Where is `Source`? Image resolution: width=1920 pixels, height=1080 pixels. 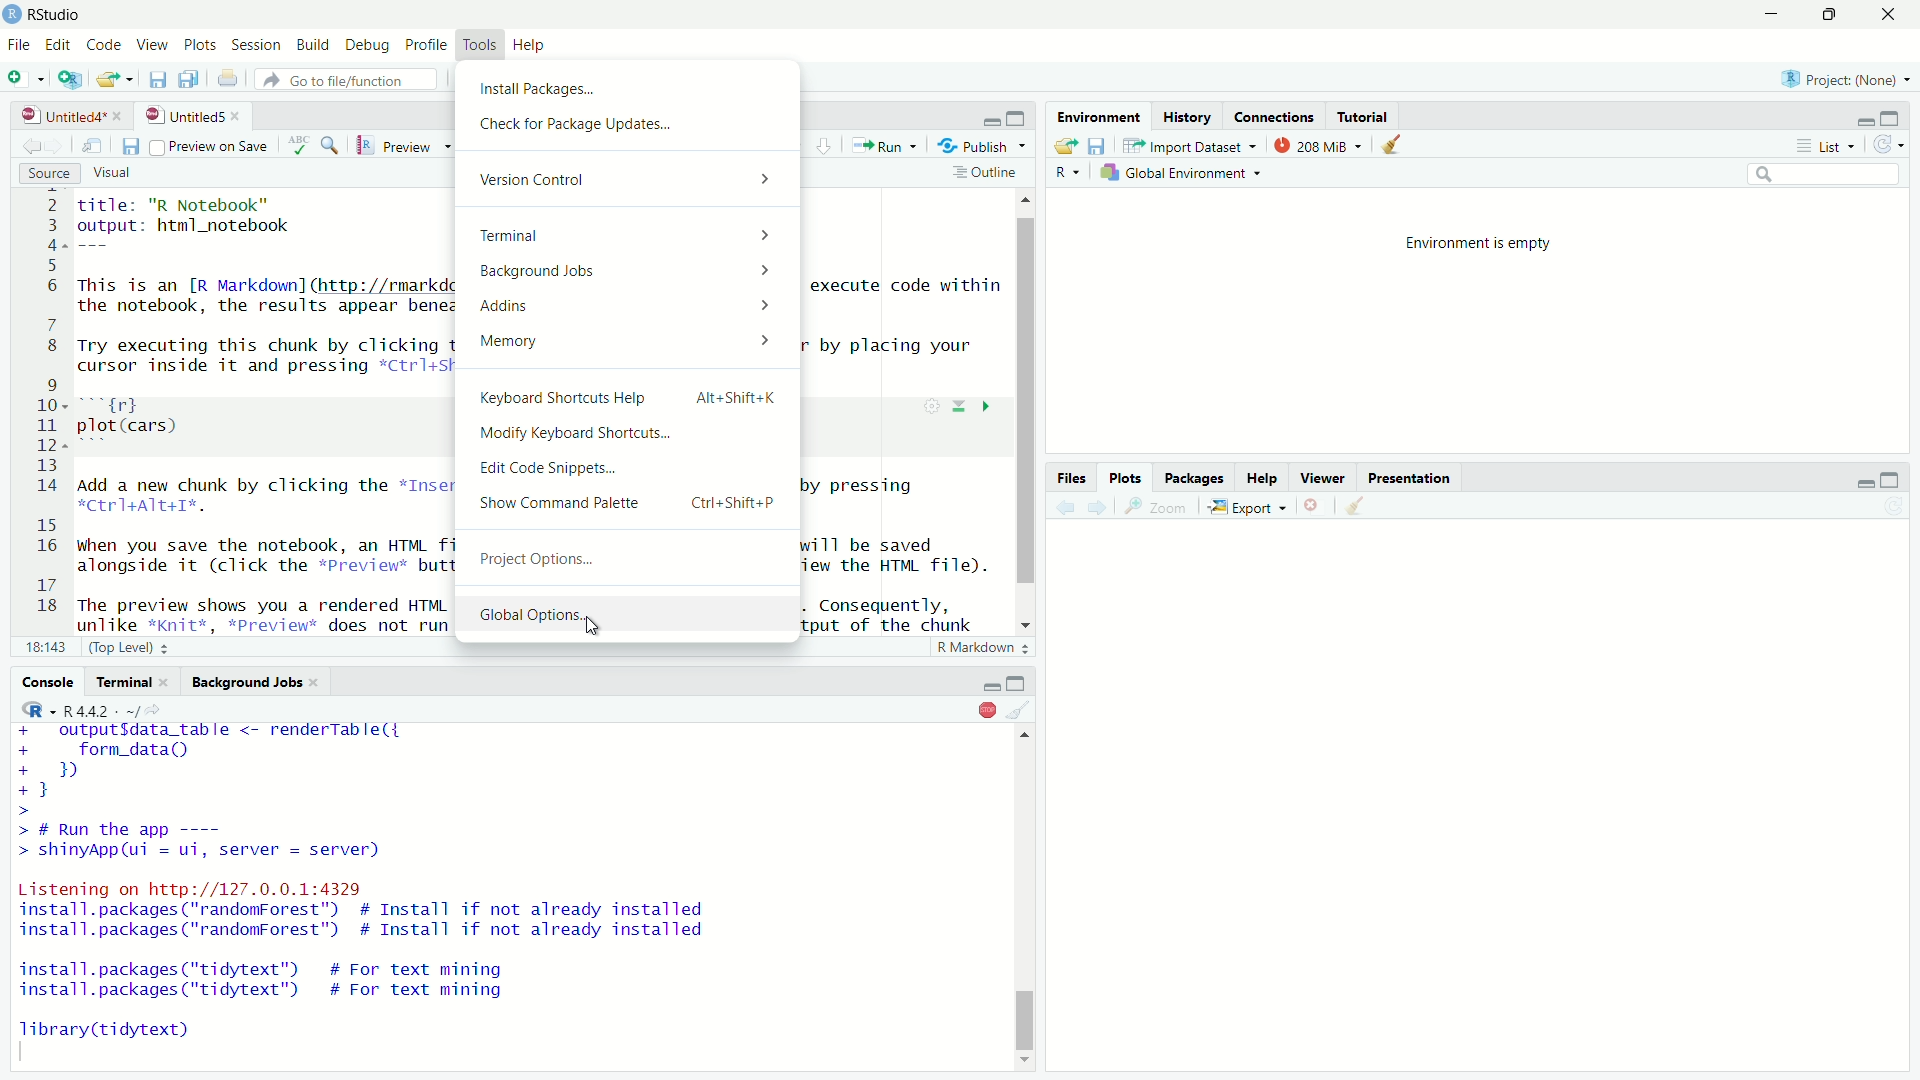
Source is located at coordinates (50, 174).